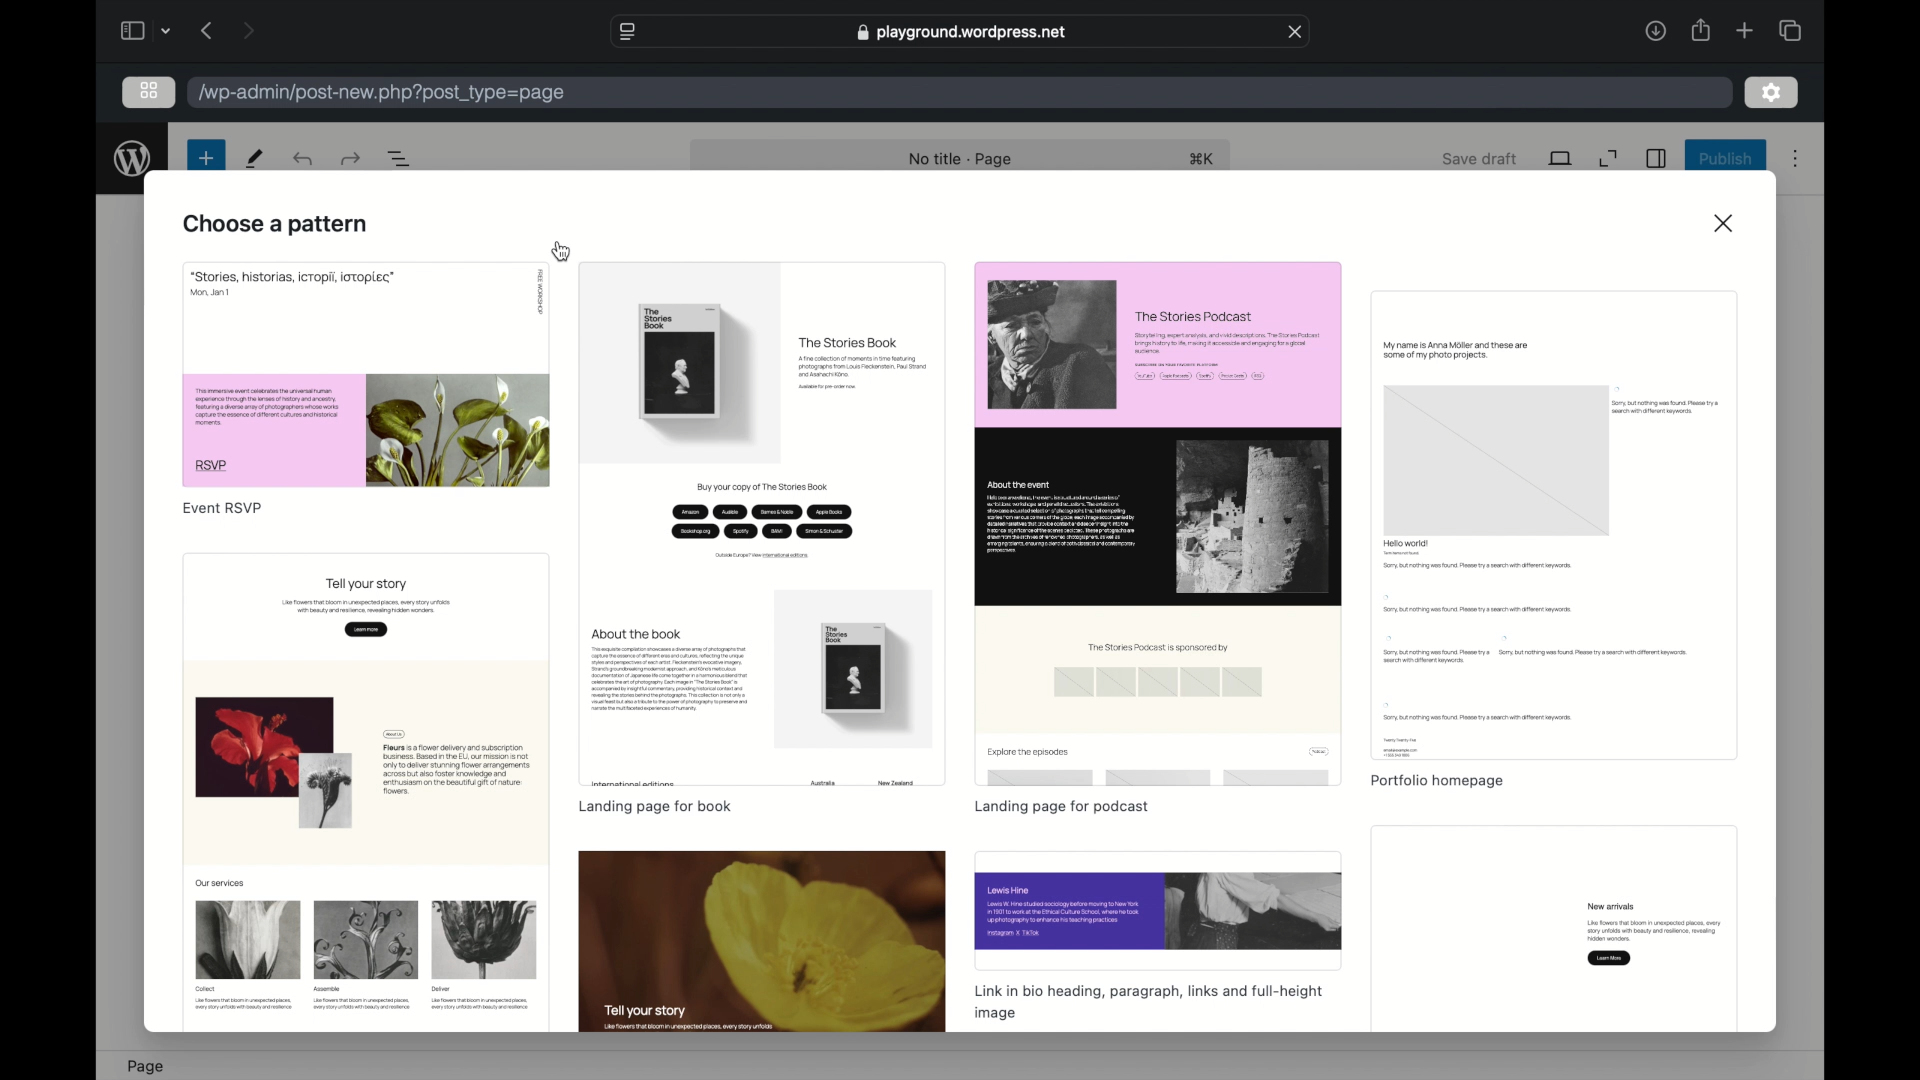  What do you see at coordinates (1726, 222) in the screenshot?
I see `close` at bounding box center [1726, 222].